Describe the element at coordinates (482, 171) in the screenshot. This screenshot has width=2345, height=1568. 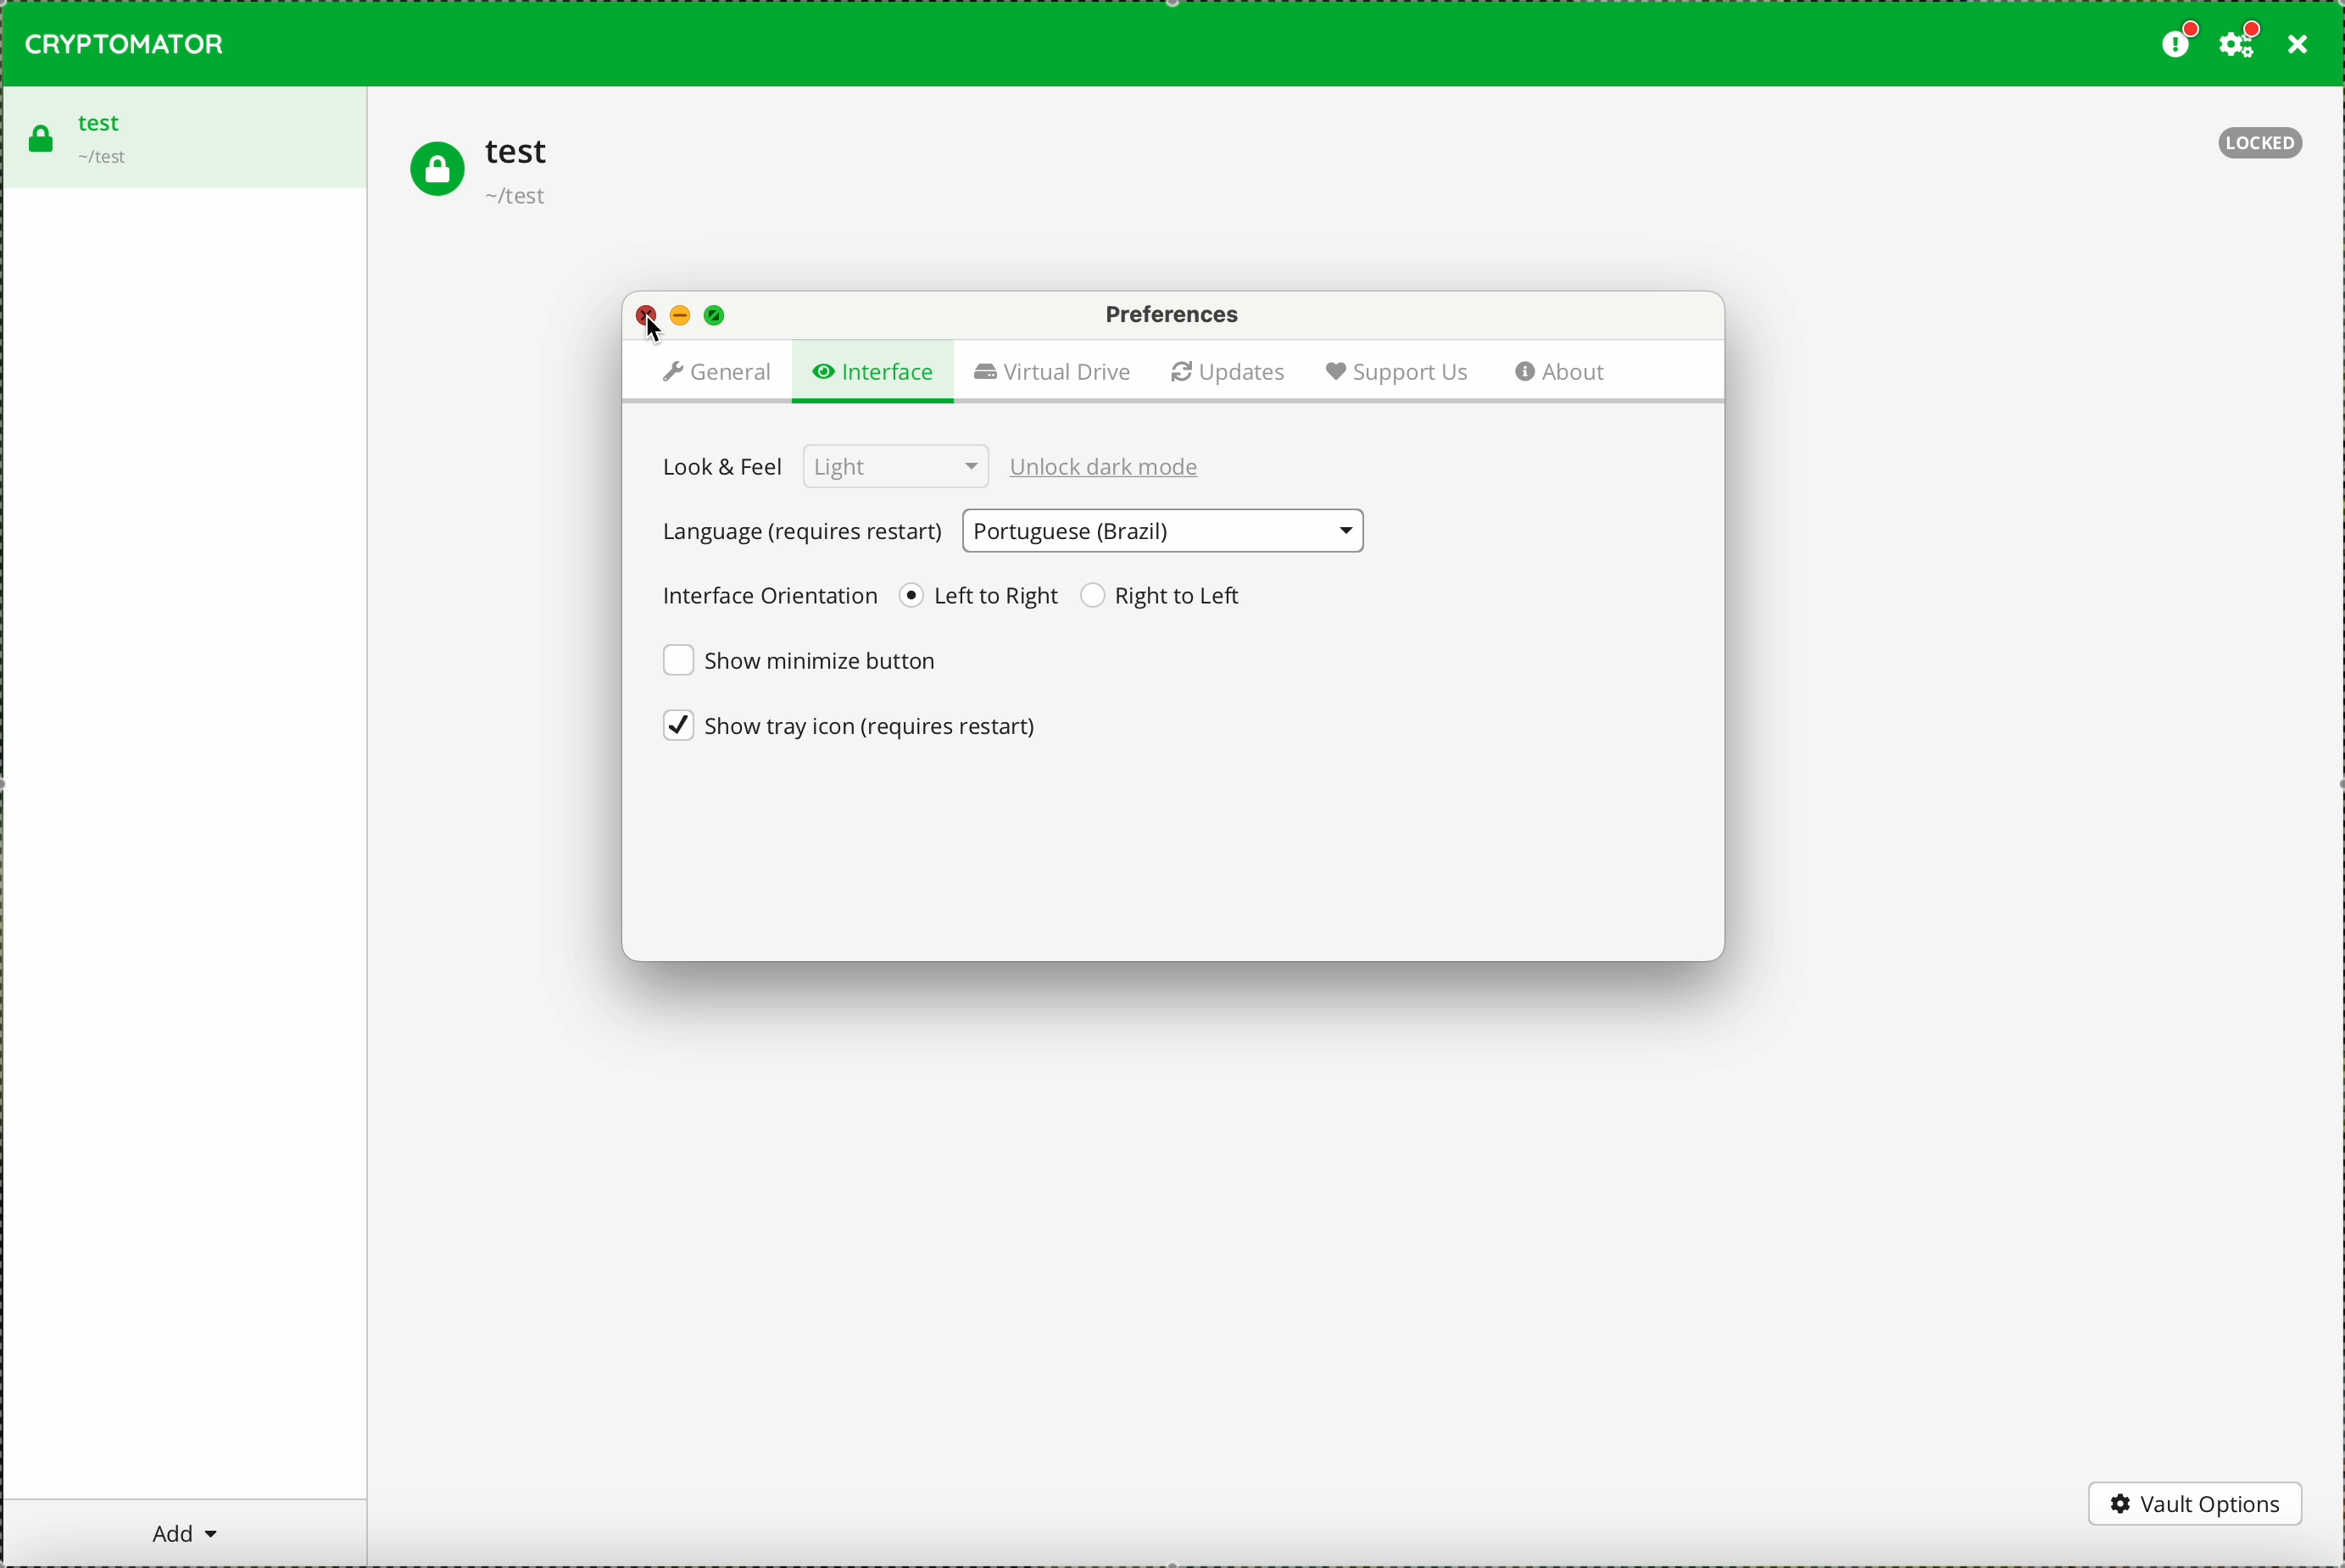
I see `test vault` at that location.